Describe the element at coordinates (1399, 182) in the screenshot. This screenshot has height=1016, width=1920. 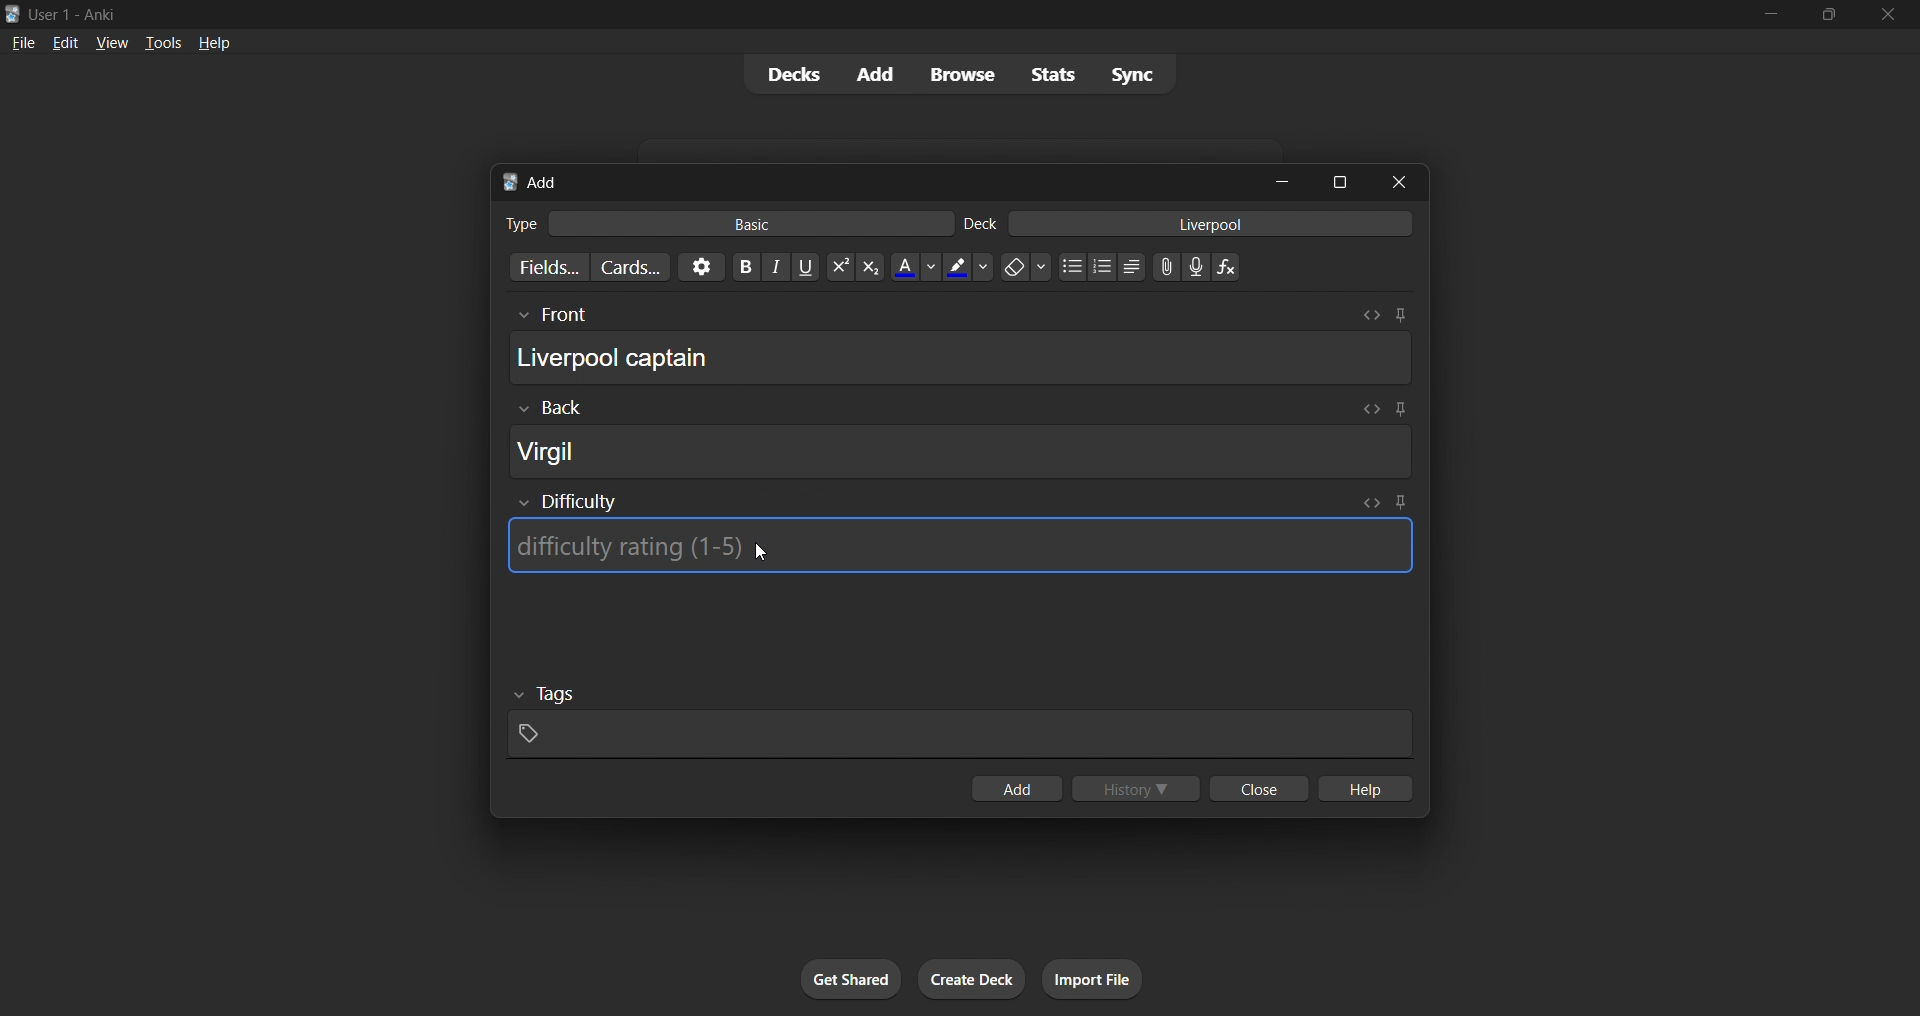
I see `close` at that location.